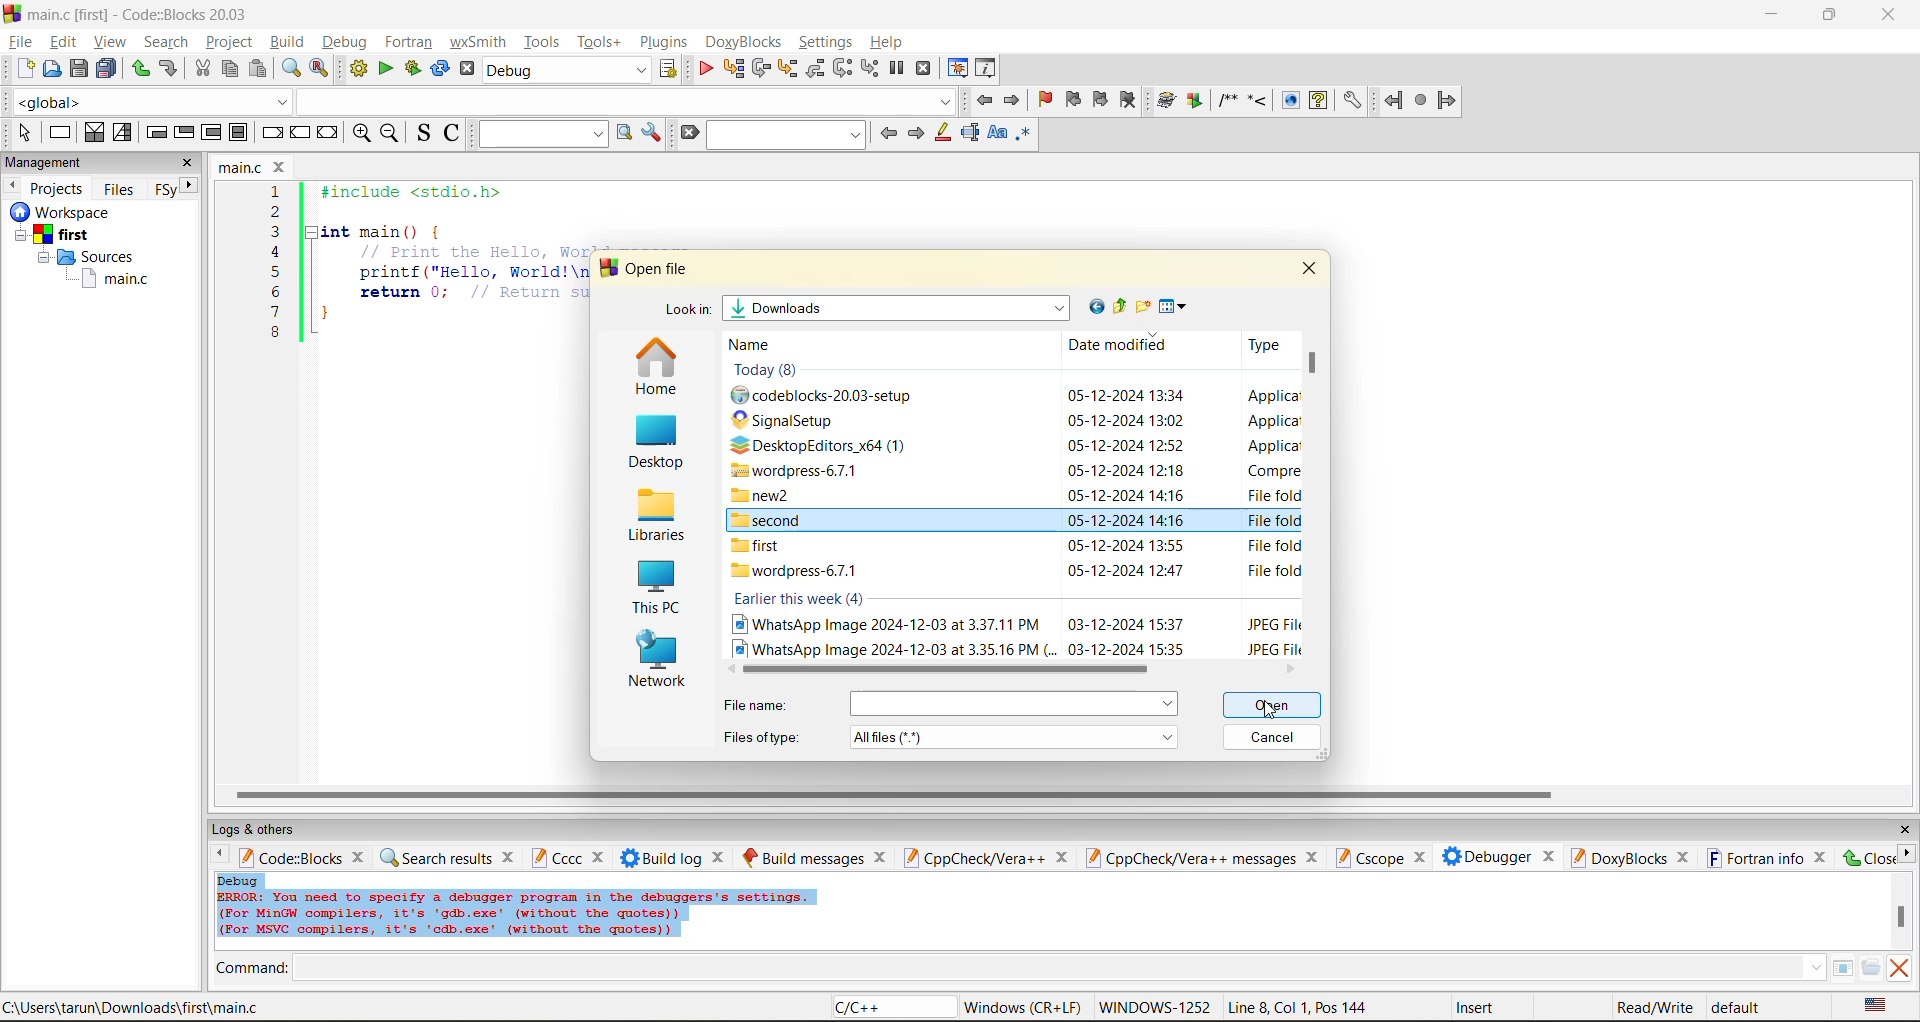 Image resolution: width=1920 pixels, height=1022 pixels. Describe the element at coordinates (1272, 519) in the screenshot. I see `type` at that location.